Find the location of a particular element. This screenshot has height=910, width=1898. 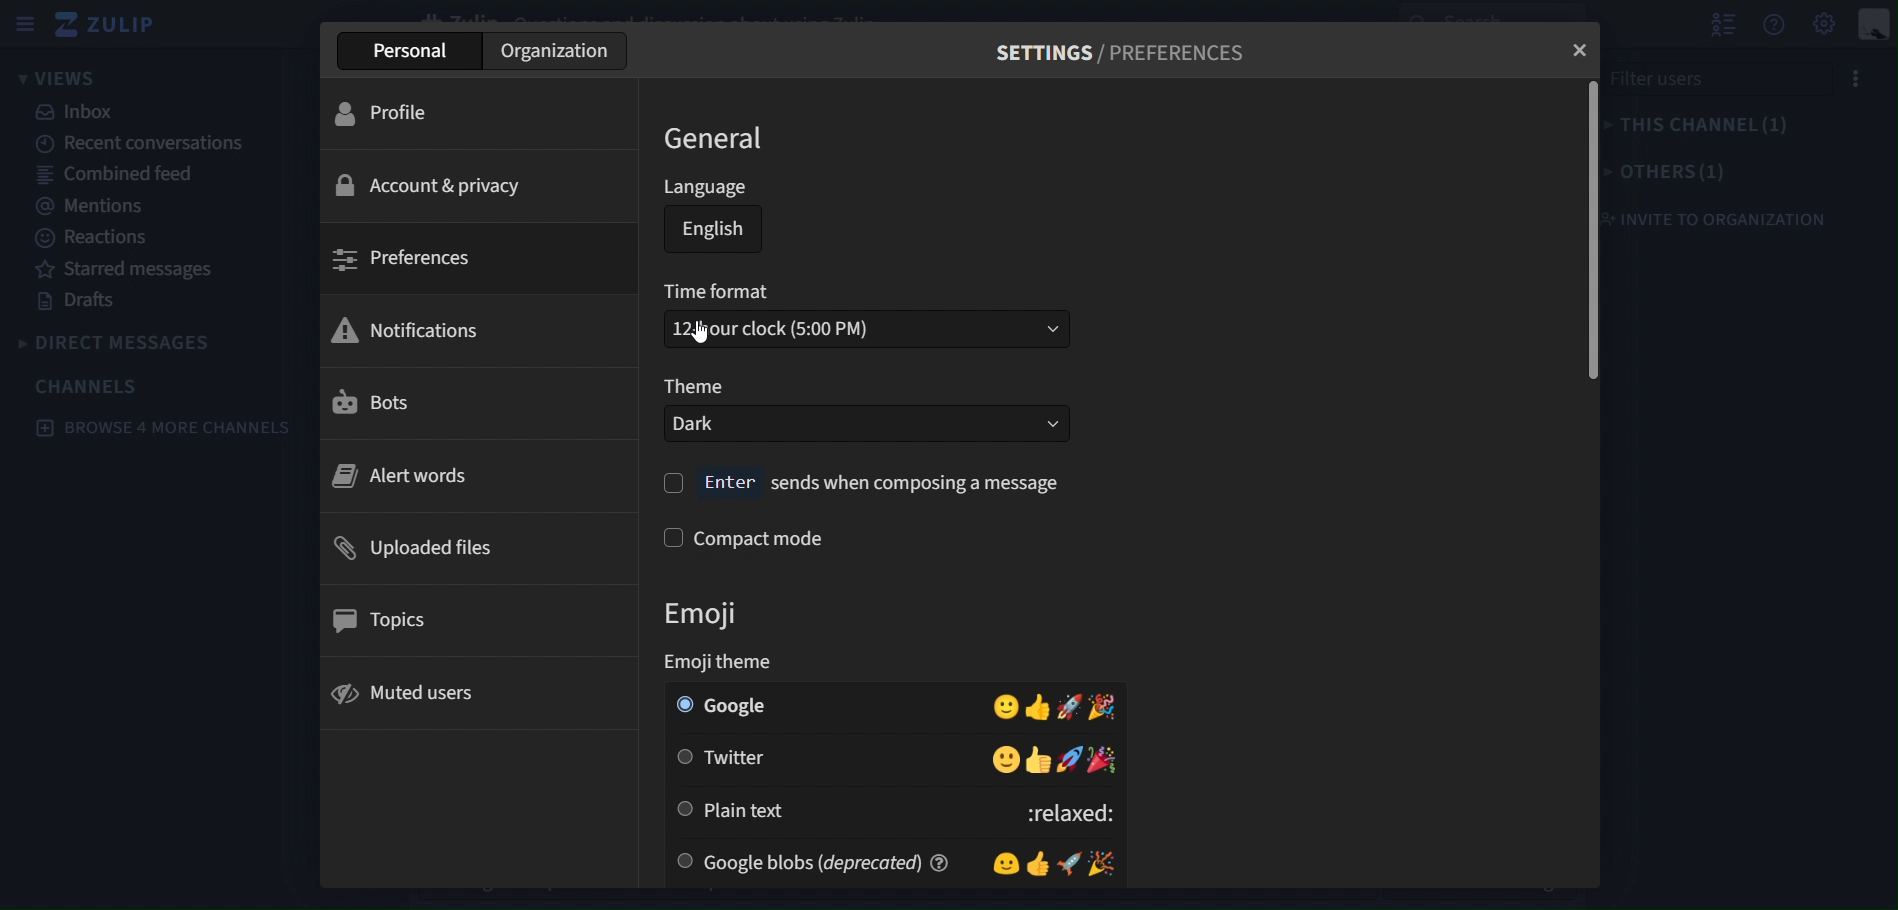

enter sends when composing a message is located at coordinates (885, 481).